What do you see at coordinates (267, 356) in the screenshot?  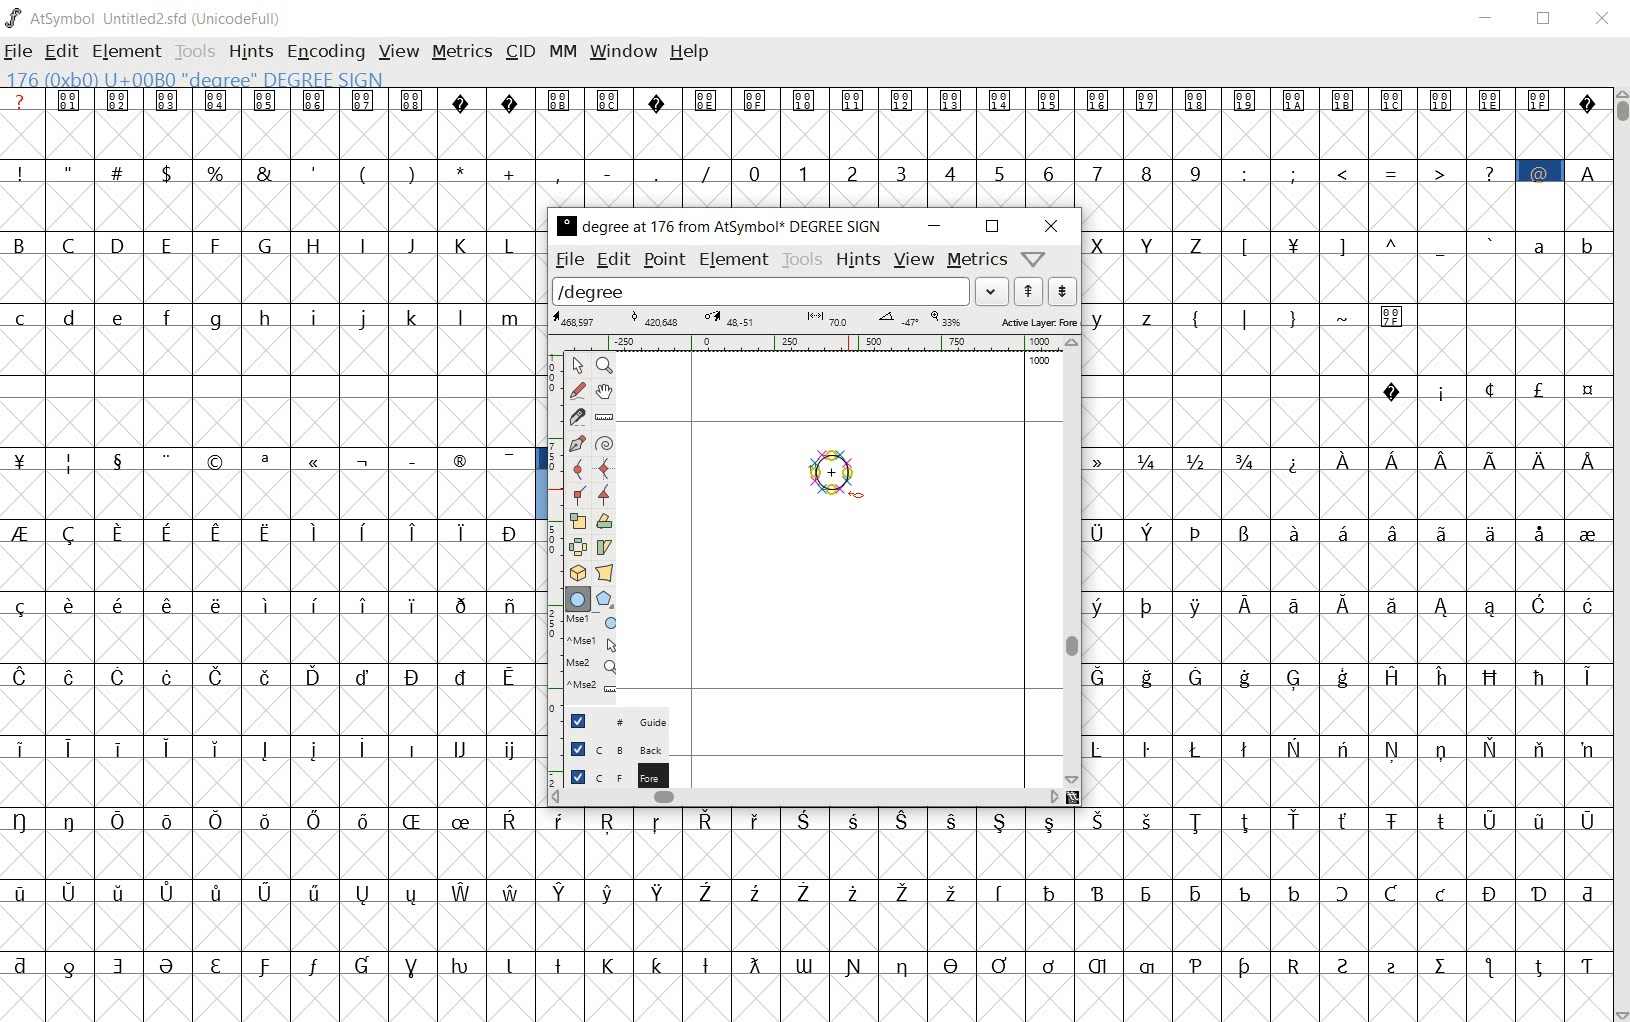 I see `empty glyph slots` at bounding box center [267, 356].